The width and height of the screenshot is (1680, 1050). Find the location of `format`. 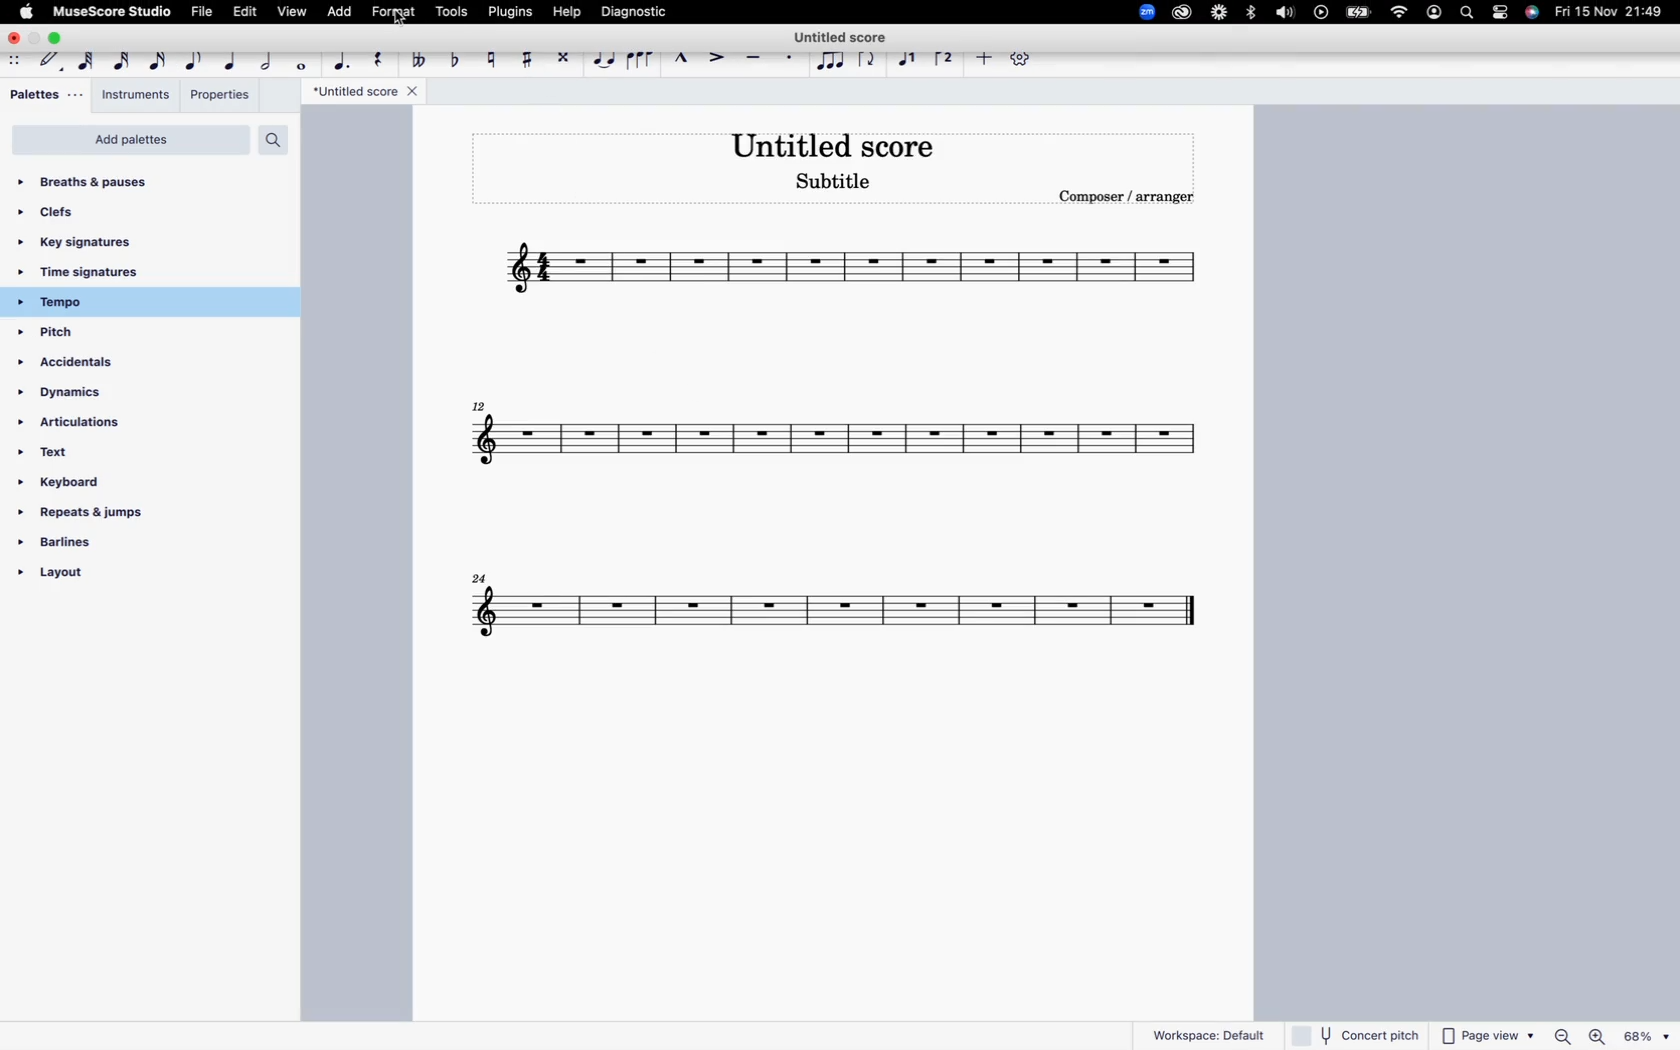

format is located at coordinates (395, 14).